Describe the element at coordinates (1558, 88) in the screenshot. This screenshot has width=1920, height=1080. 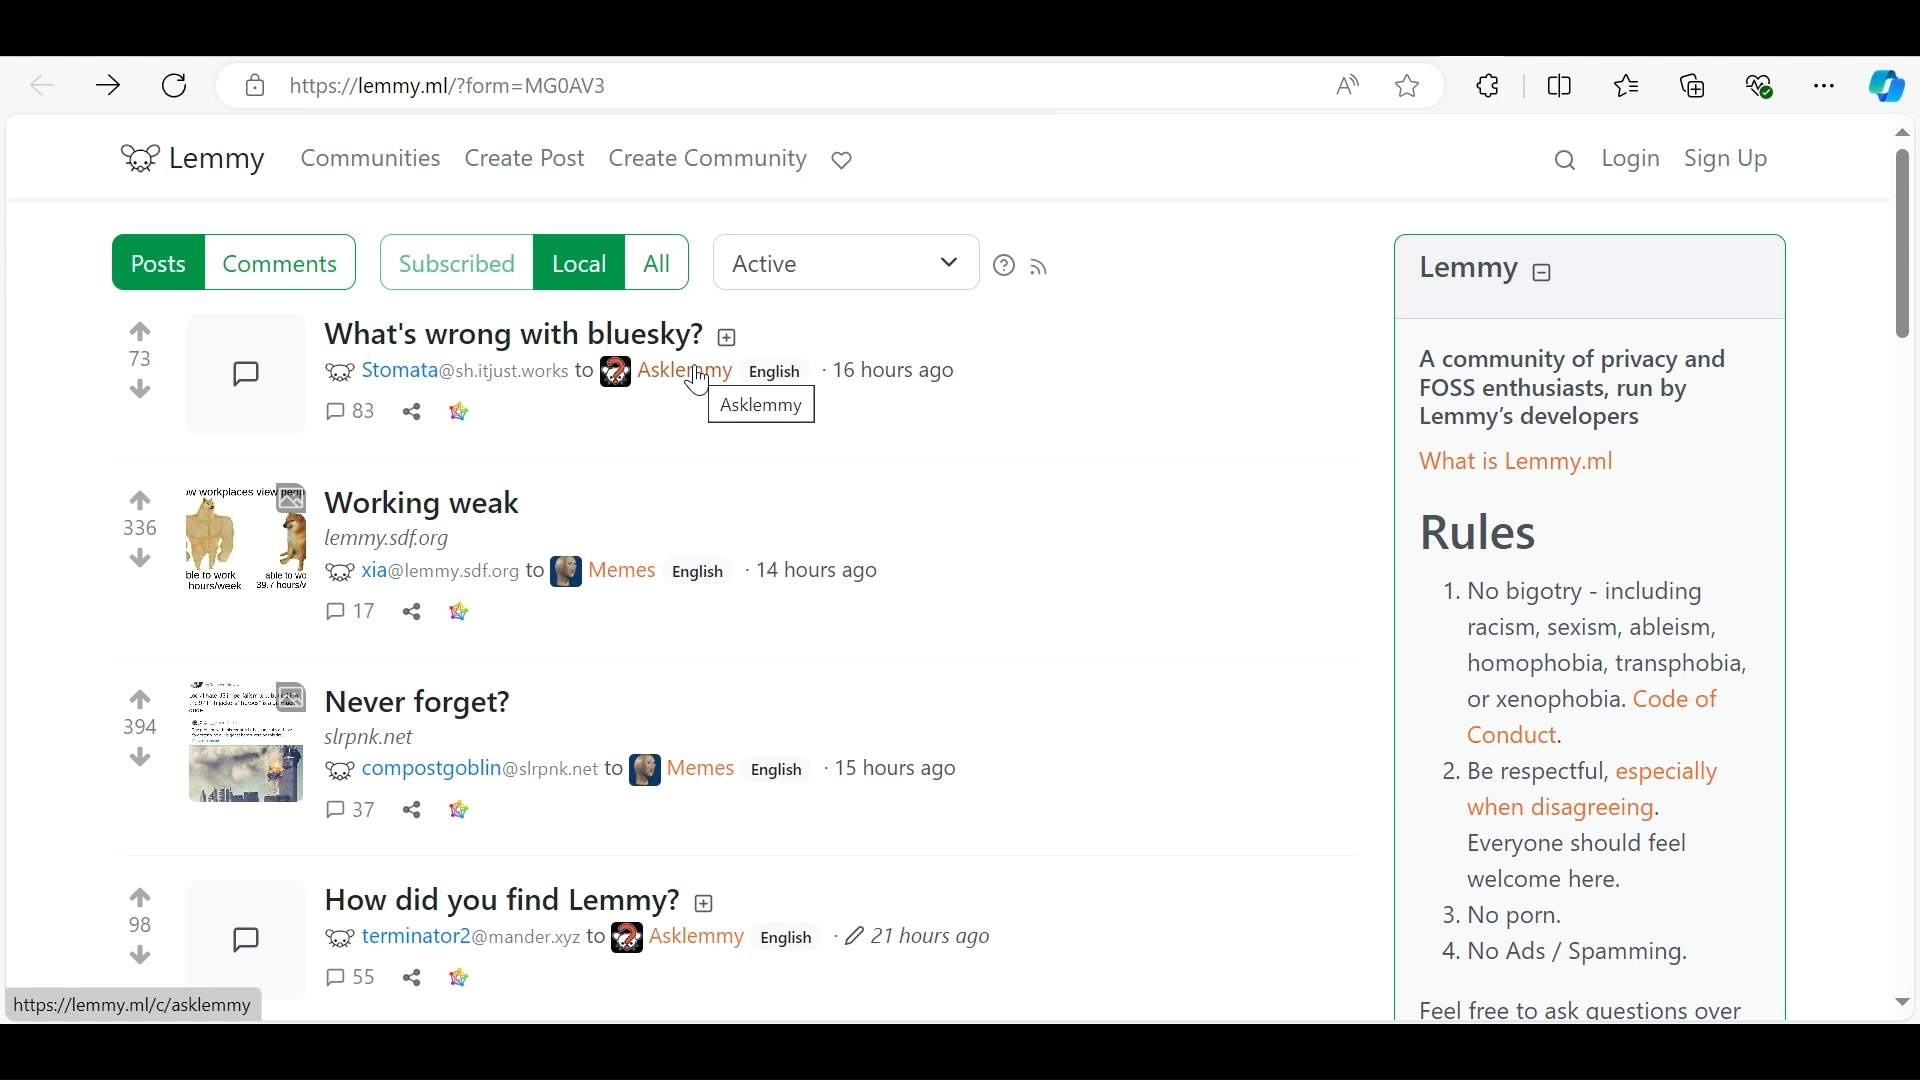
I see `Split screen` at that location.